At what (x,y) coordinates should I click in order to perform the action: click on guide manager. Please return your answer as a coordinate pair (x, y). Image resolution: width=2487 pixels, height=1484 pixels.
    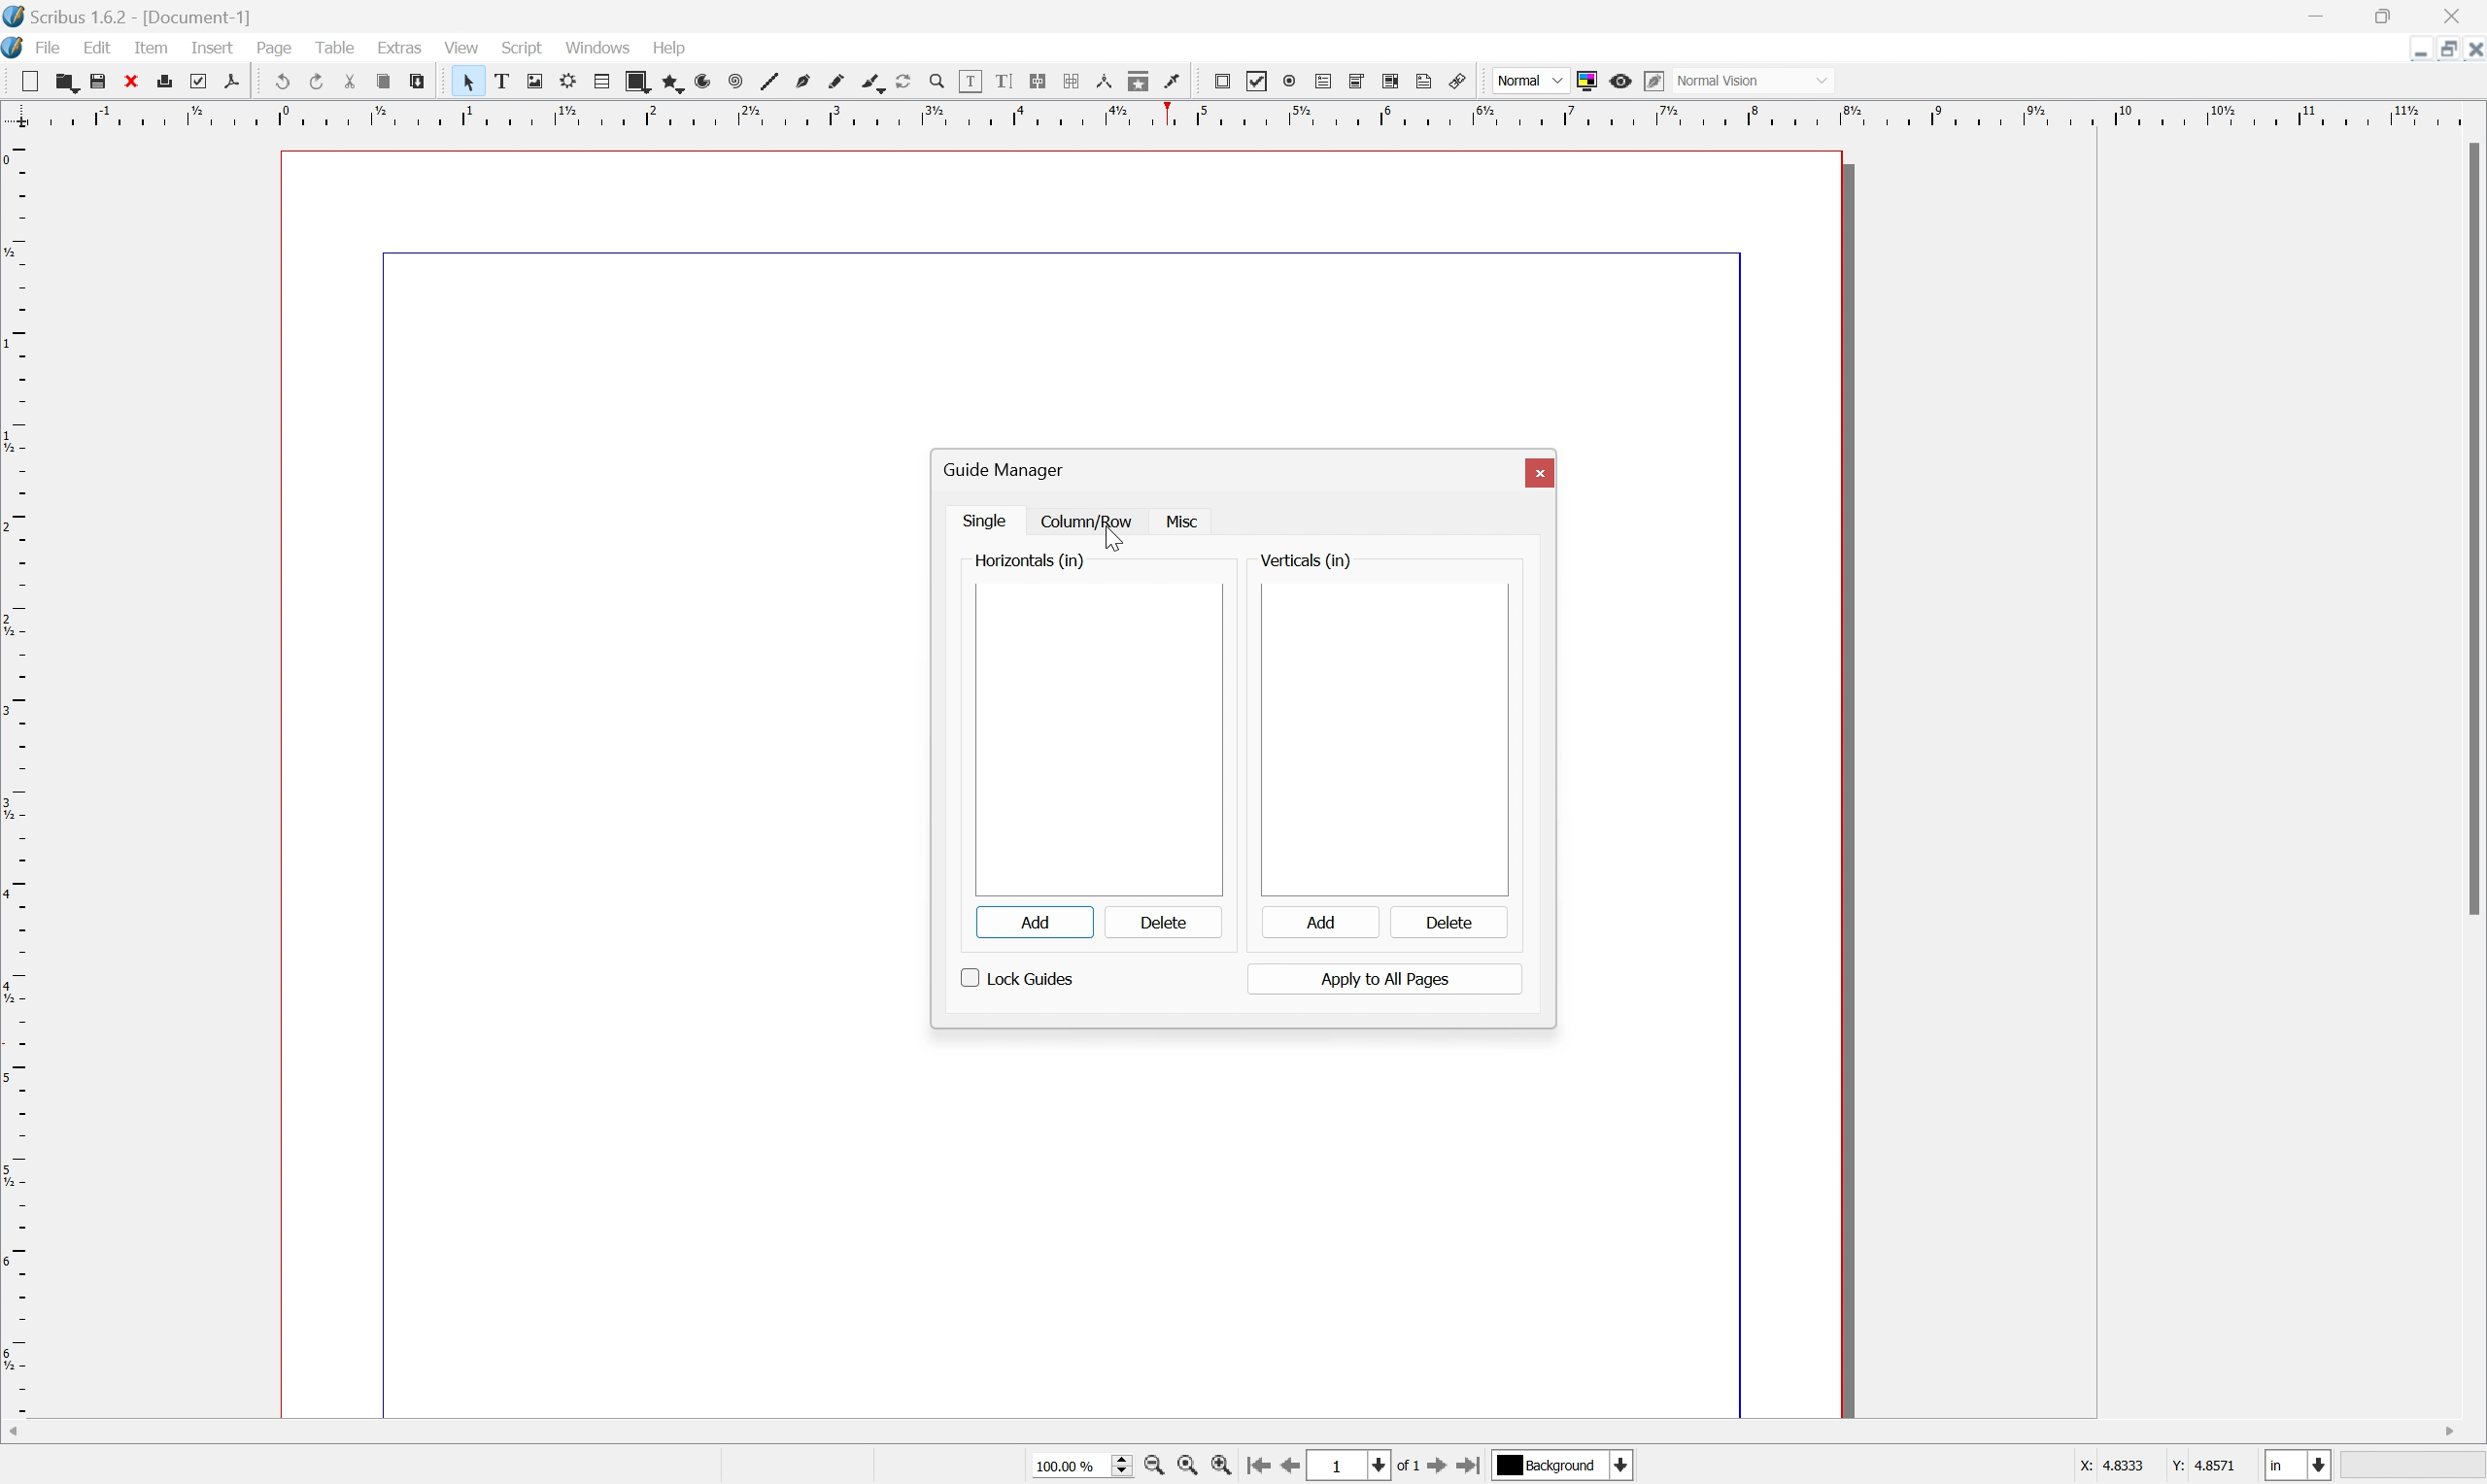
    Looking at the image, I should click on (1000, 470).